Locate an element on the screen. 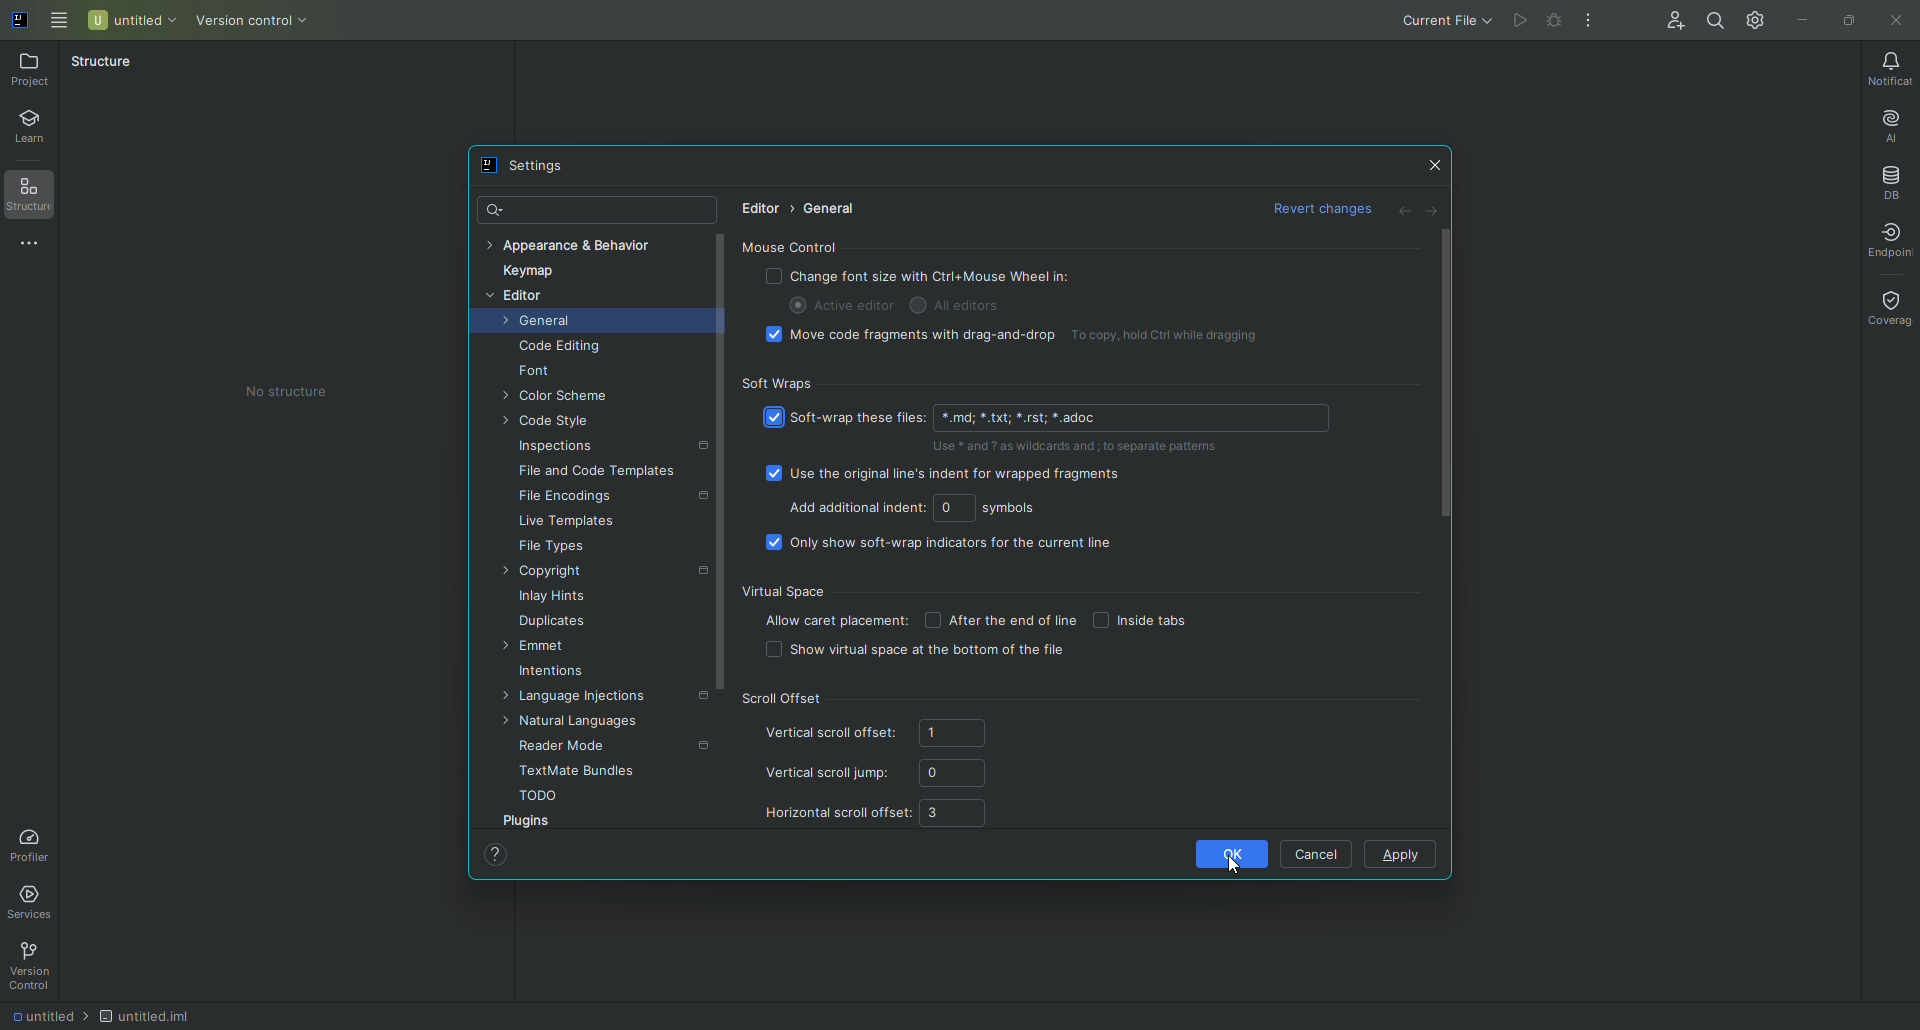 This screenshot has height=1030, width=1920. Code Editing is located at coordinates (561, 348).